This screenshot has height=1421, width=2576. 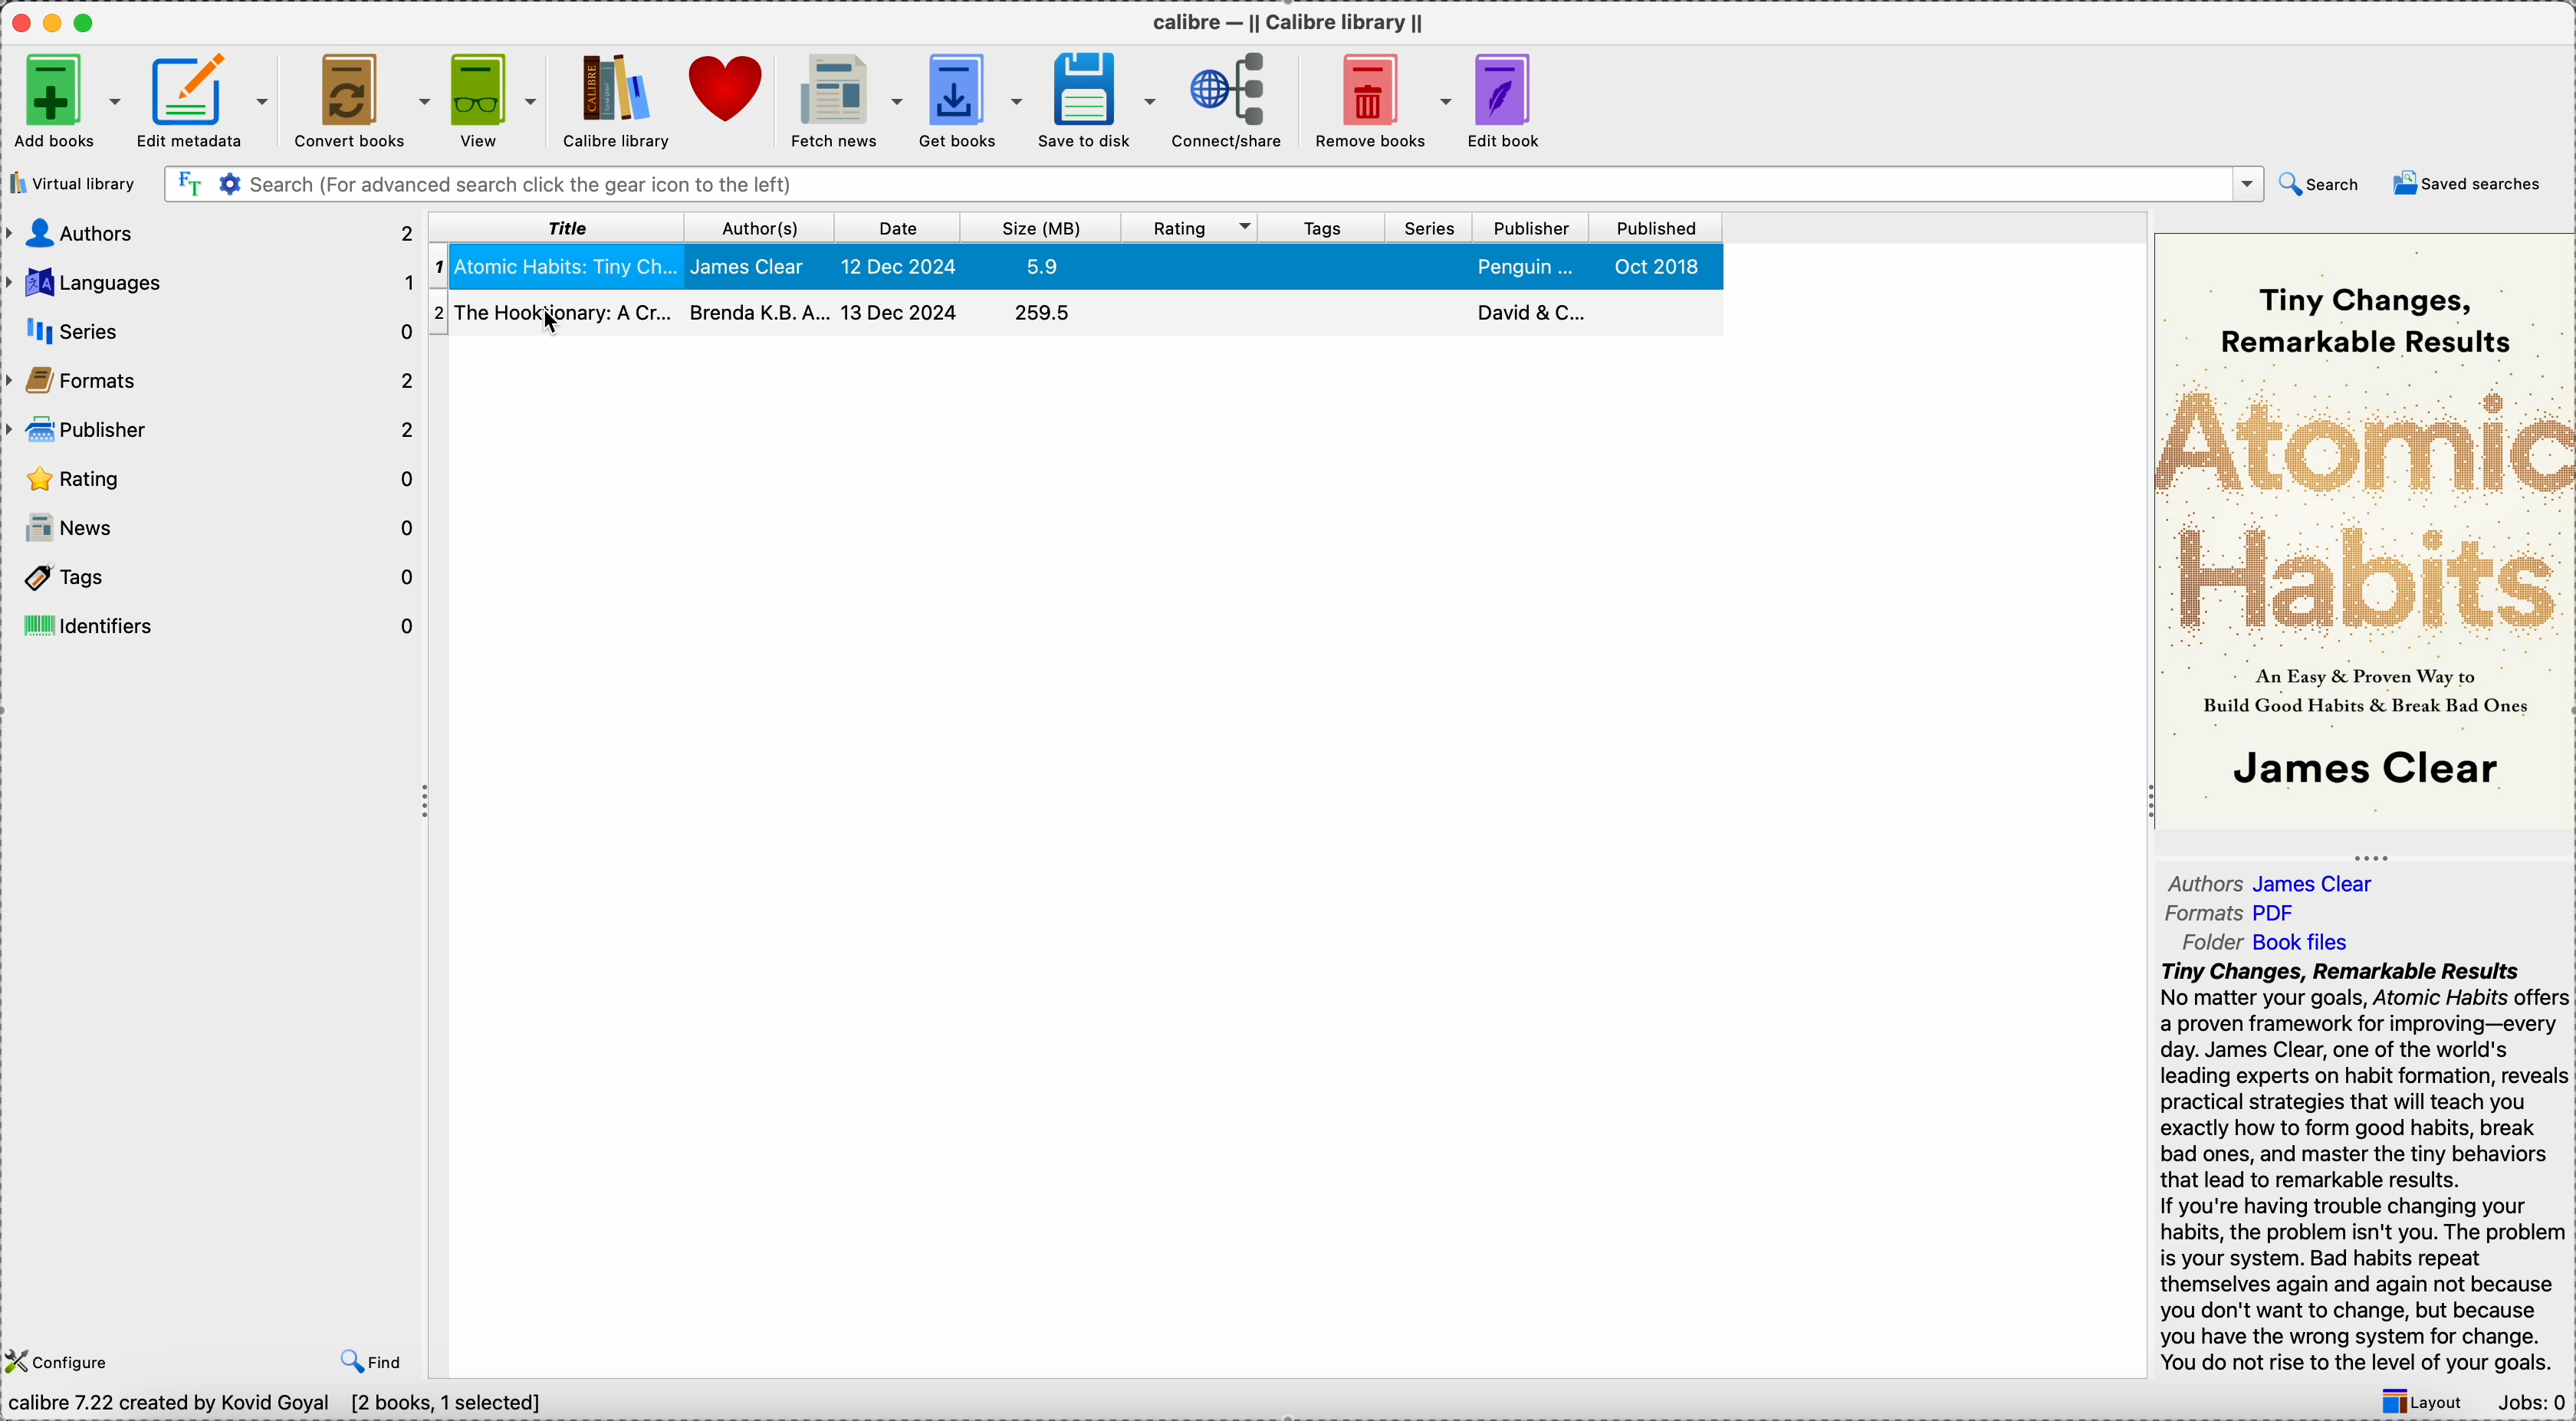 I want to click on view, so click(x=499, y=101).